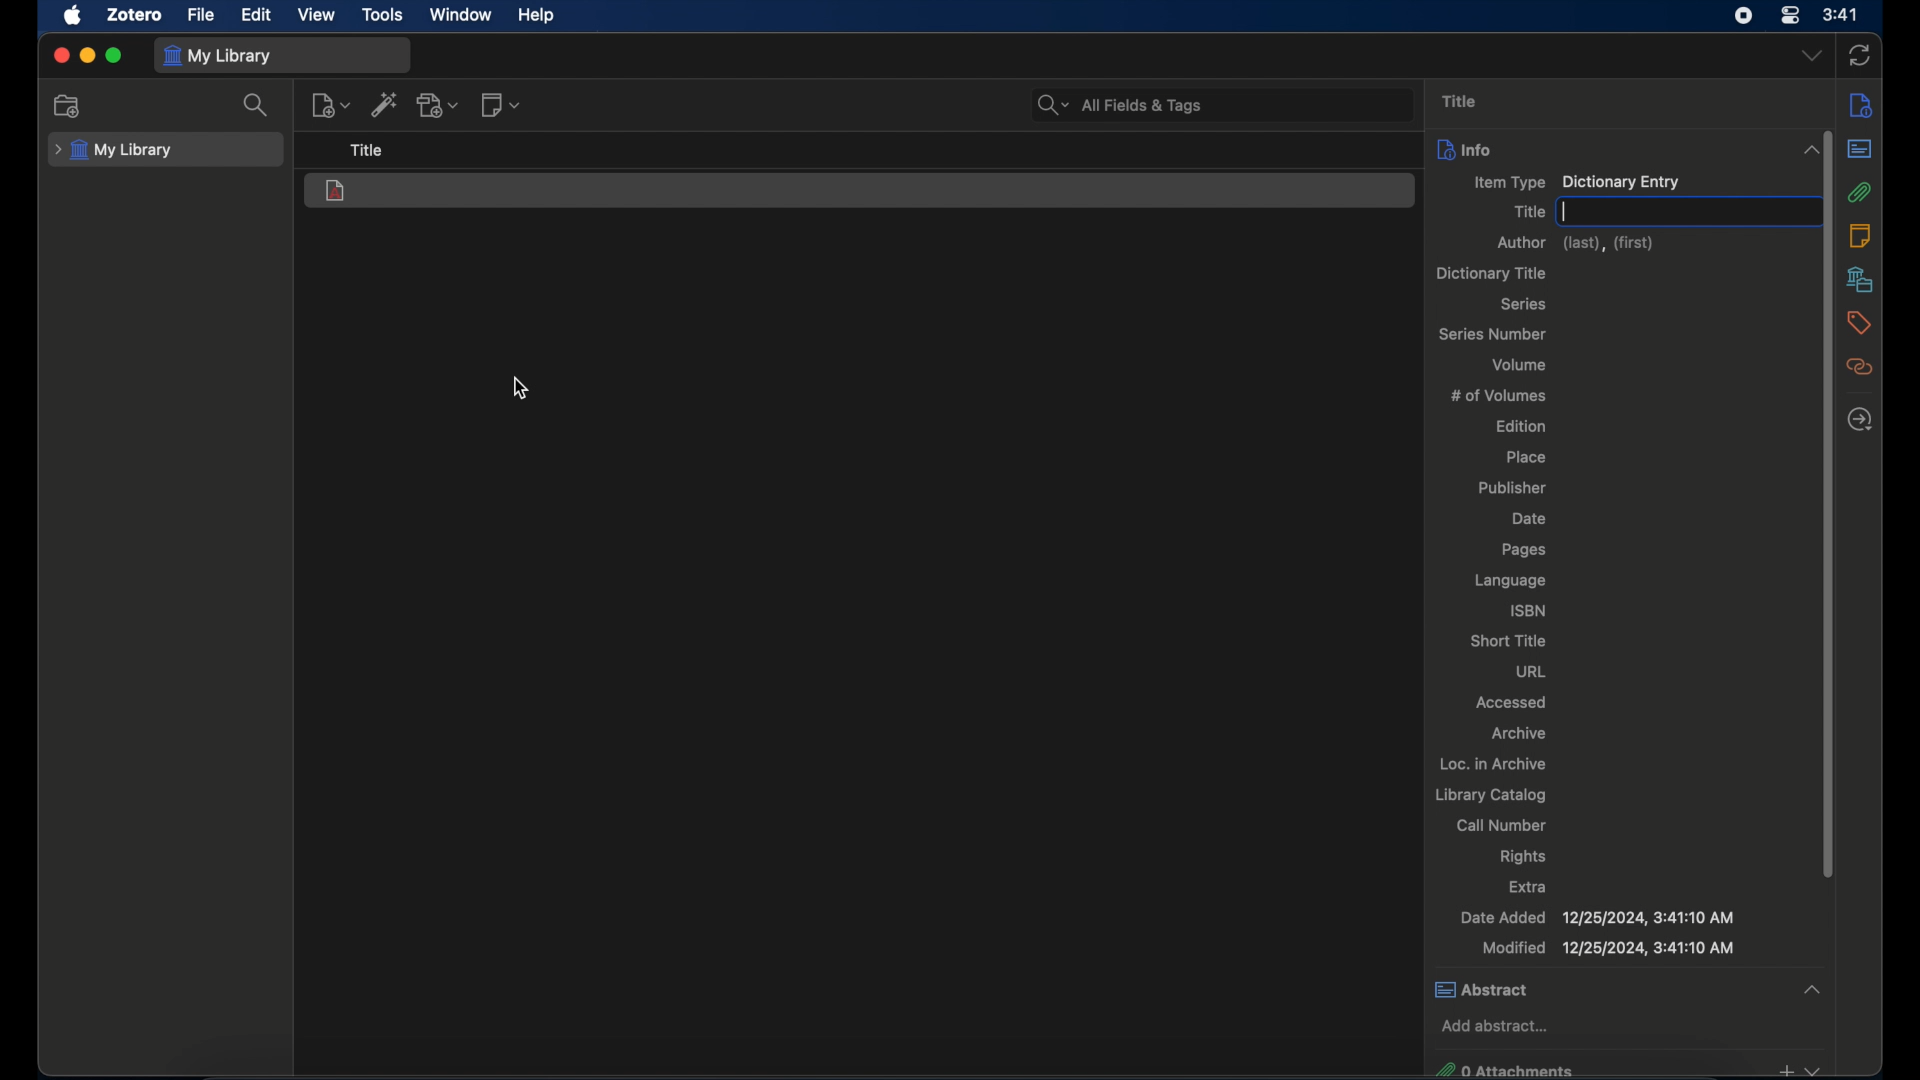 This screenshot has height=1080, width=1920. What do you see at coordinates (68, 106) in the screenshot?
I see `new collection` at bounding box center [68, 106].